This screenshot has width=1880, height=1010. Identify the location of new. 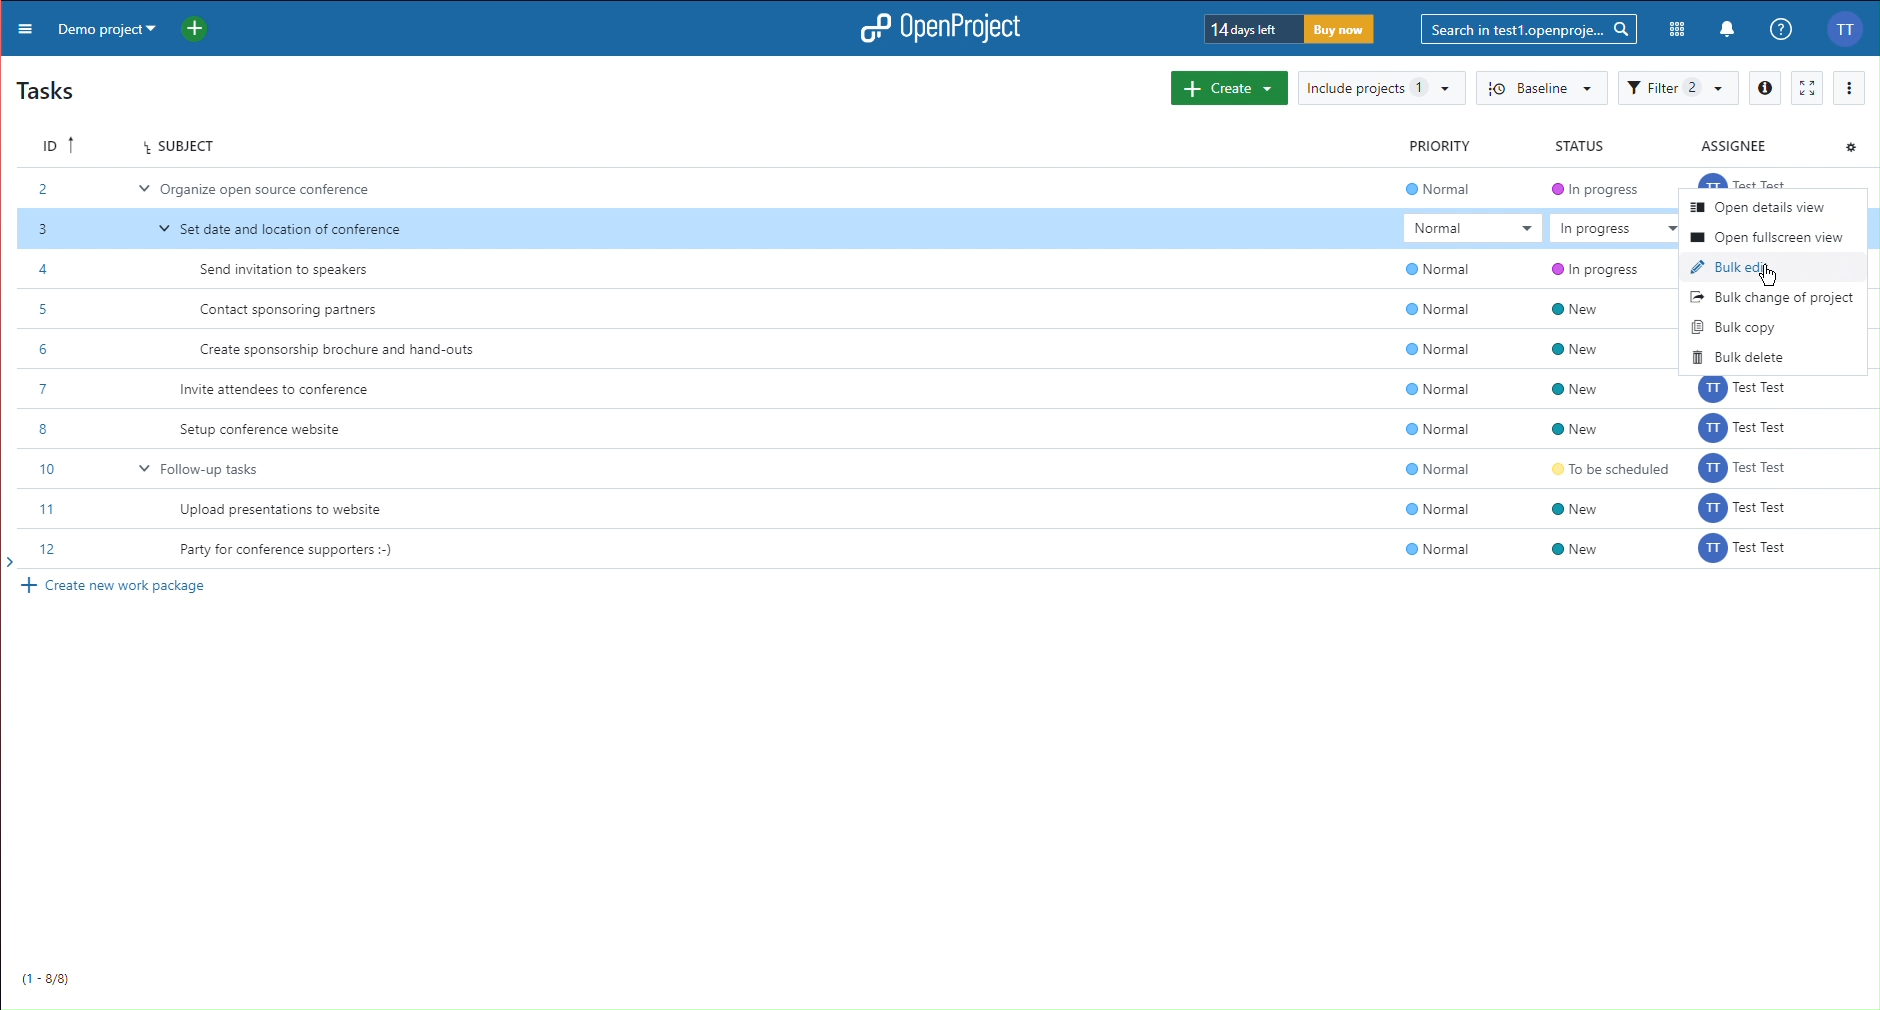
(1576, 532).